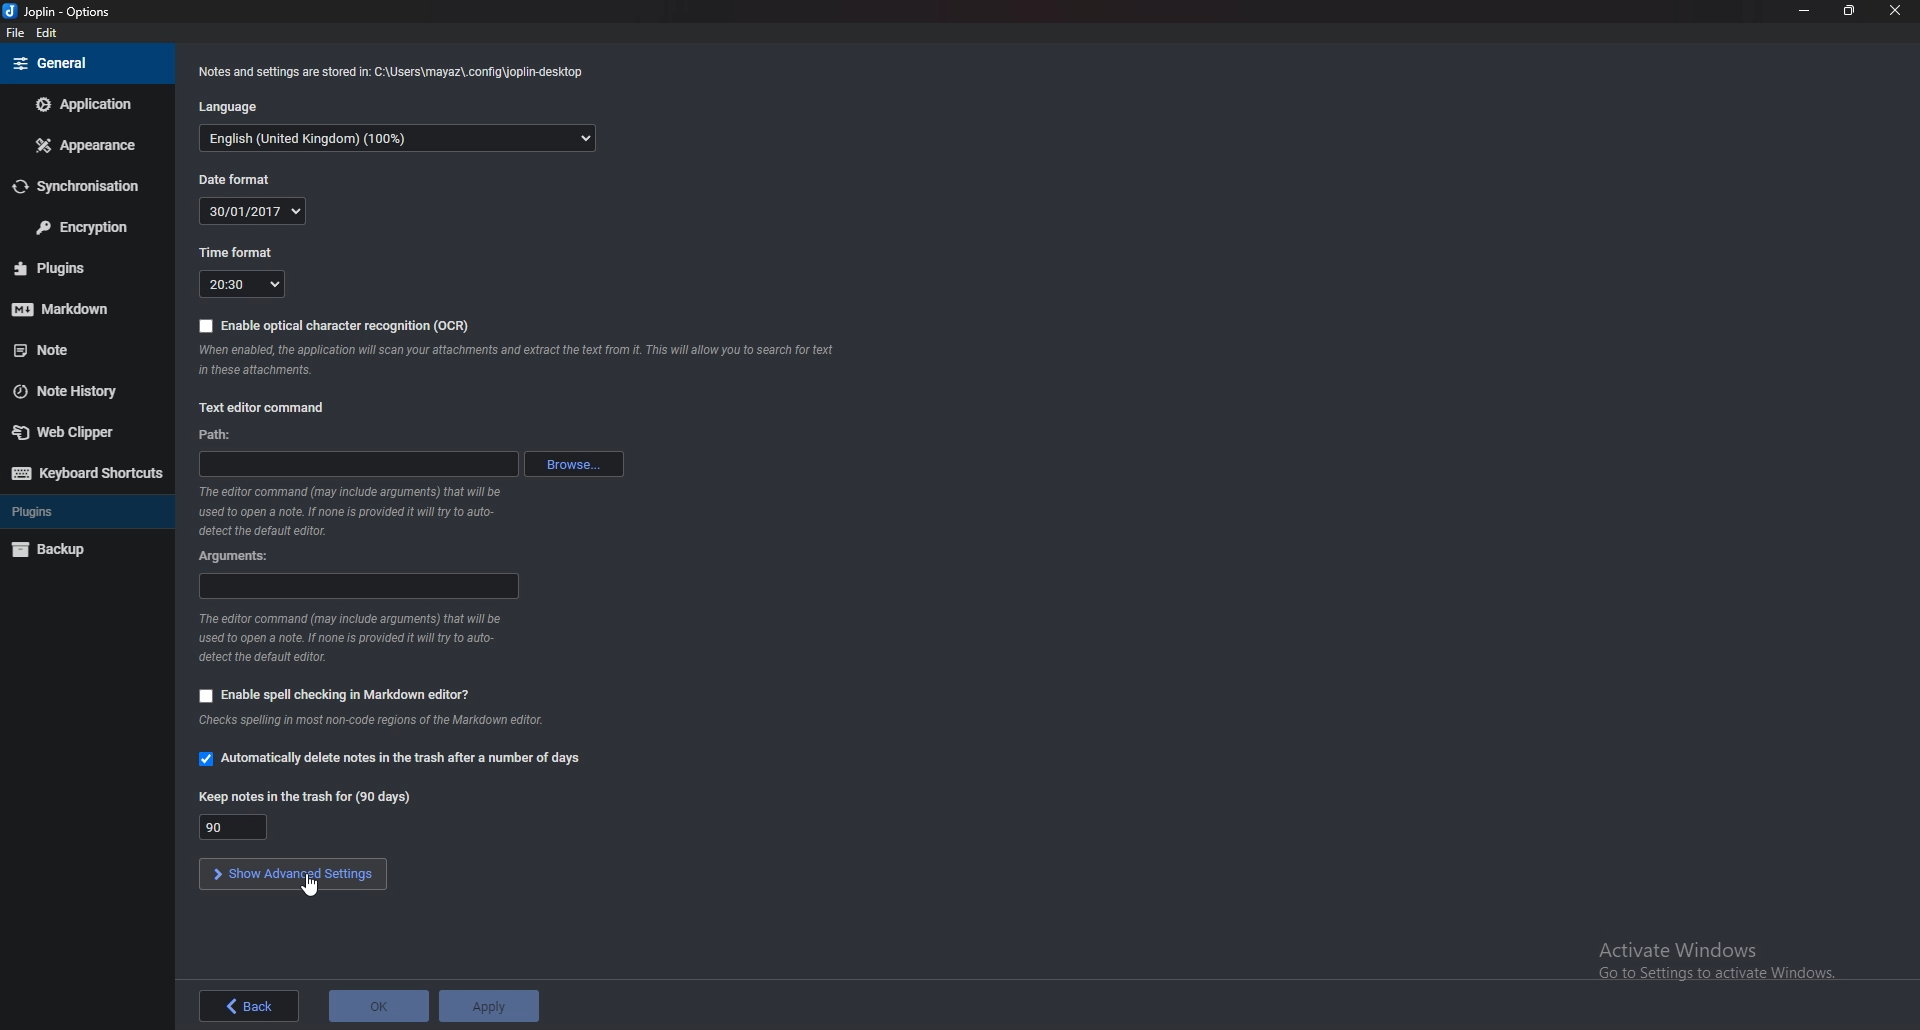  I want to click on cursor, so click(312, 883).